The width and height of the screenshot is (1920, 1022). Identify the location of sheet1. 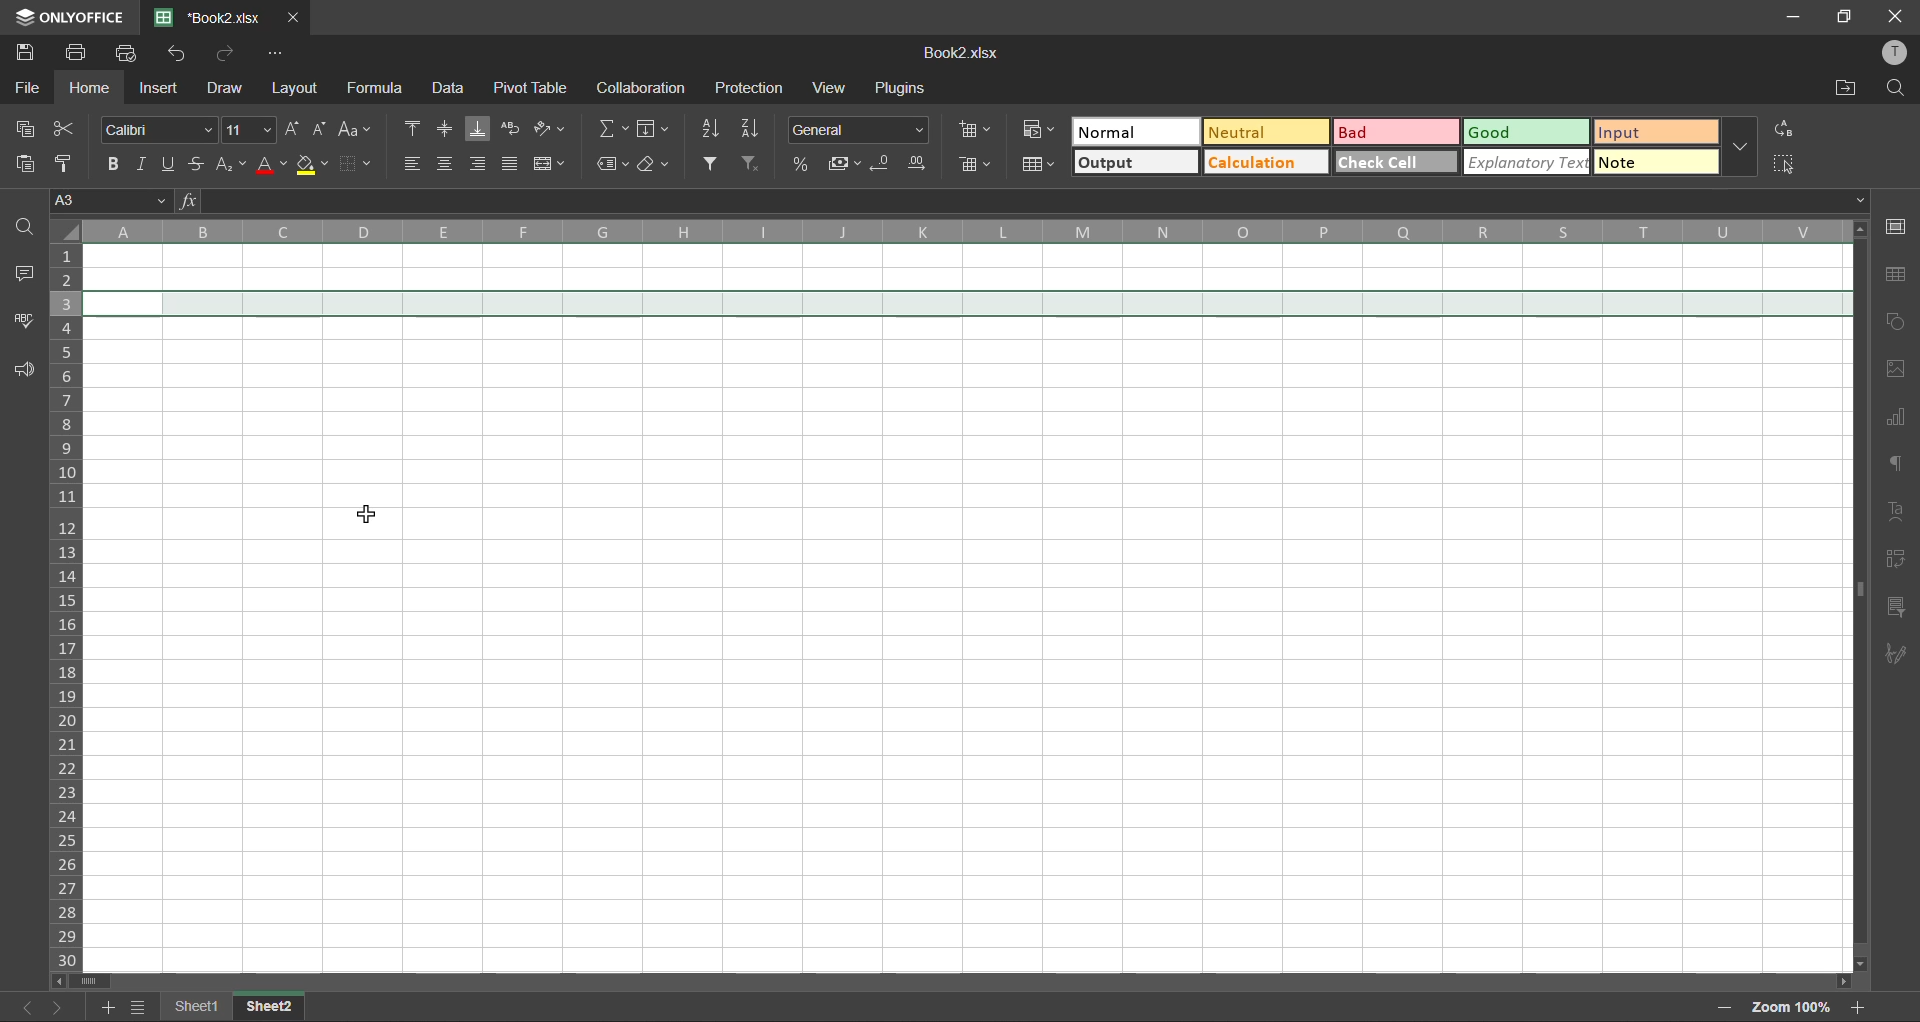
(201, 1004).